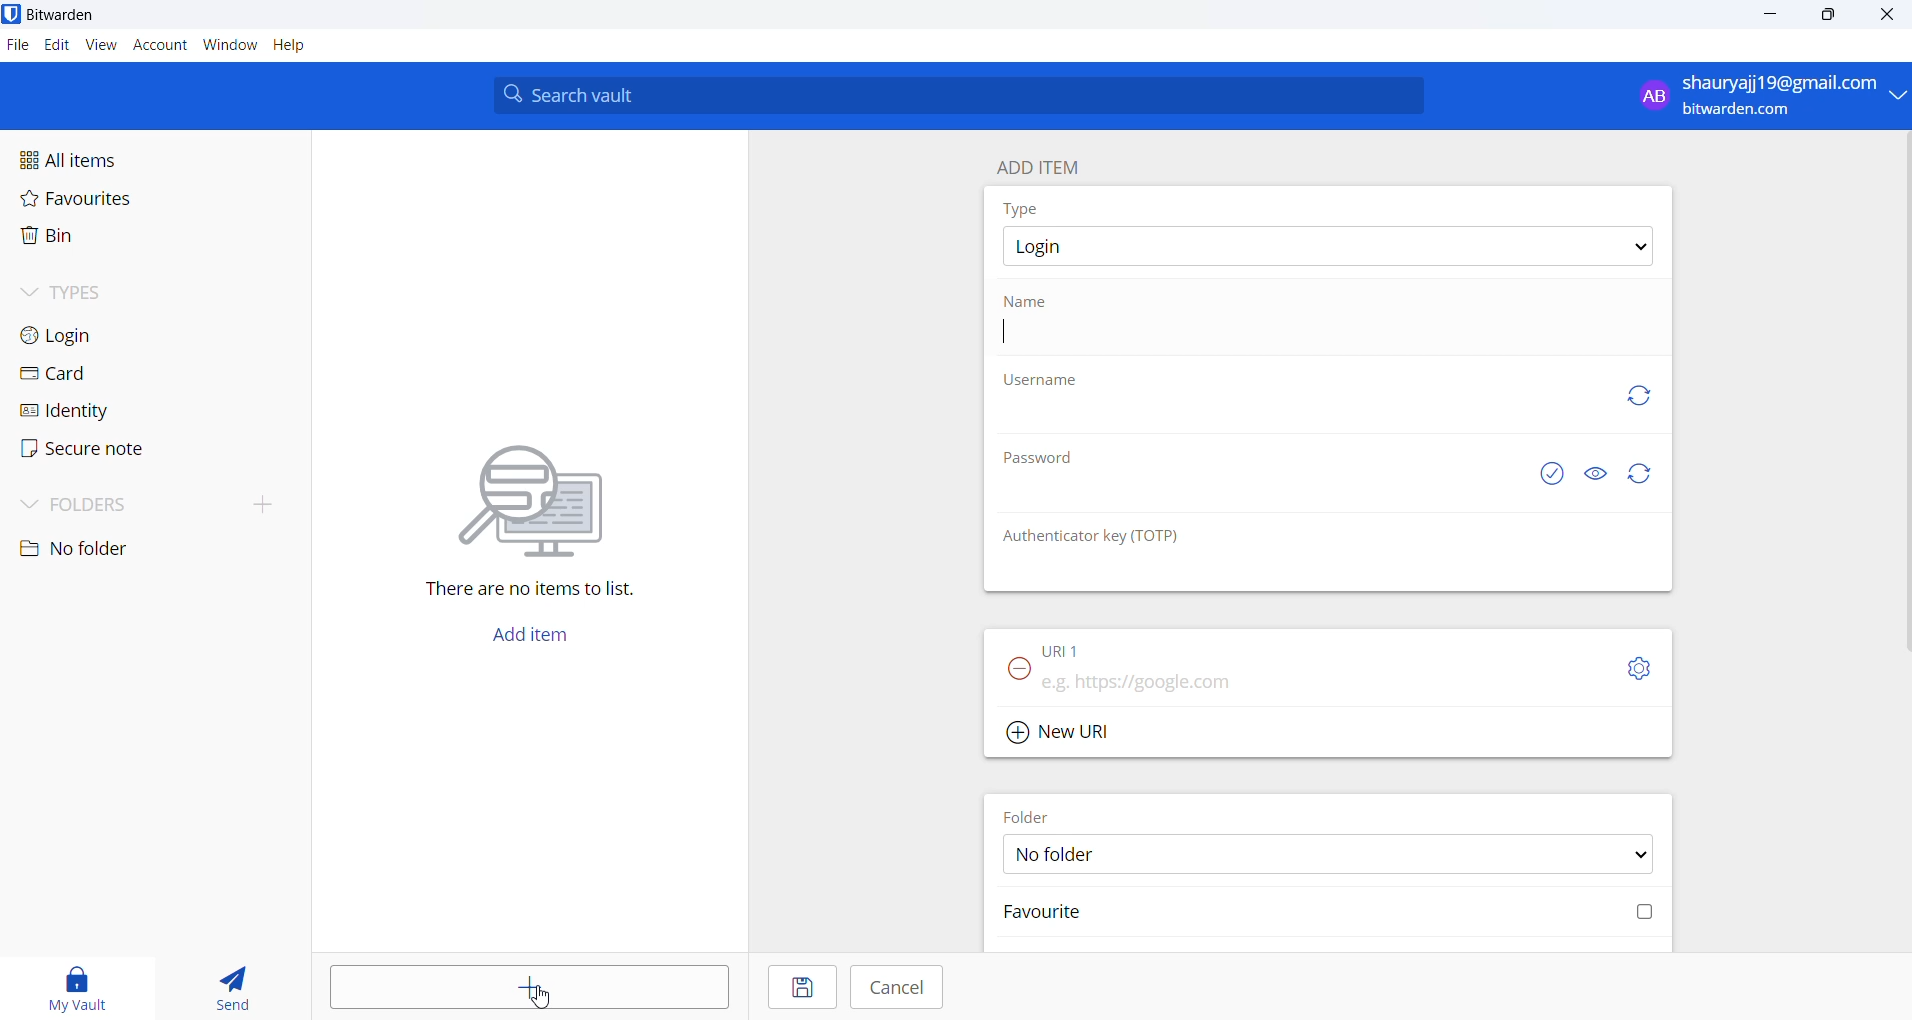 The width and height of the screenshot is (1912, 1020). What do you see at coordinates (80, 449) in the screenshot?
I see `secure note` at bounding box center [80, 449].